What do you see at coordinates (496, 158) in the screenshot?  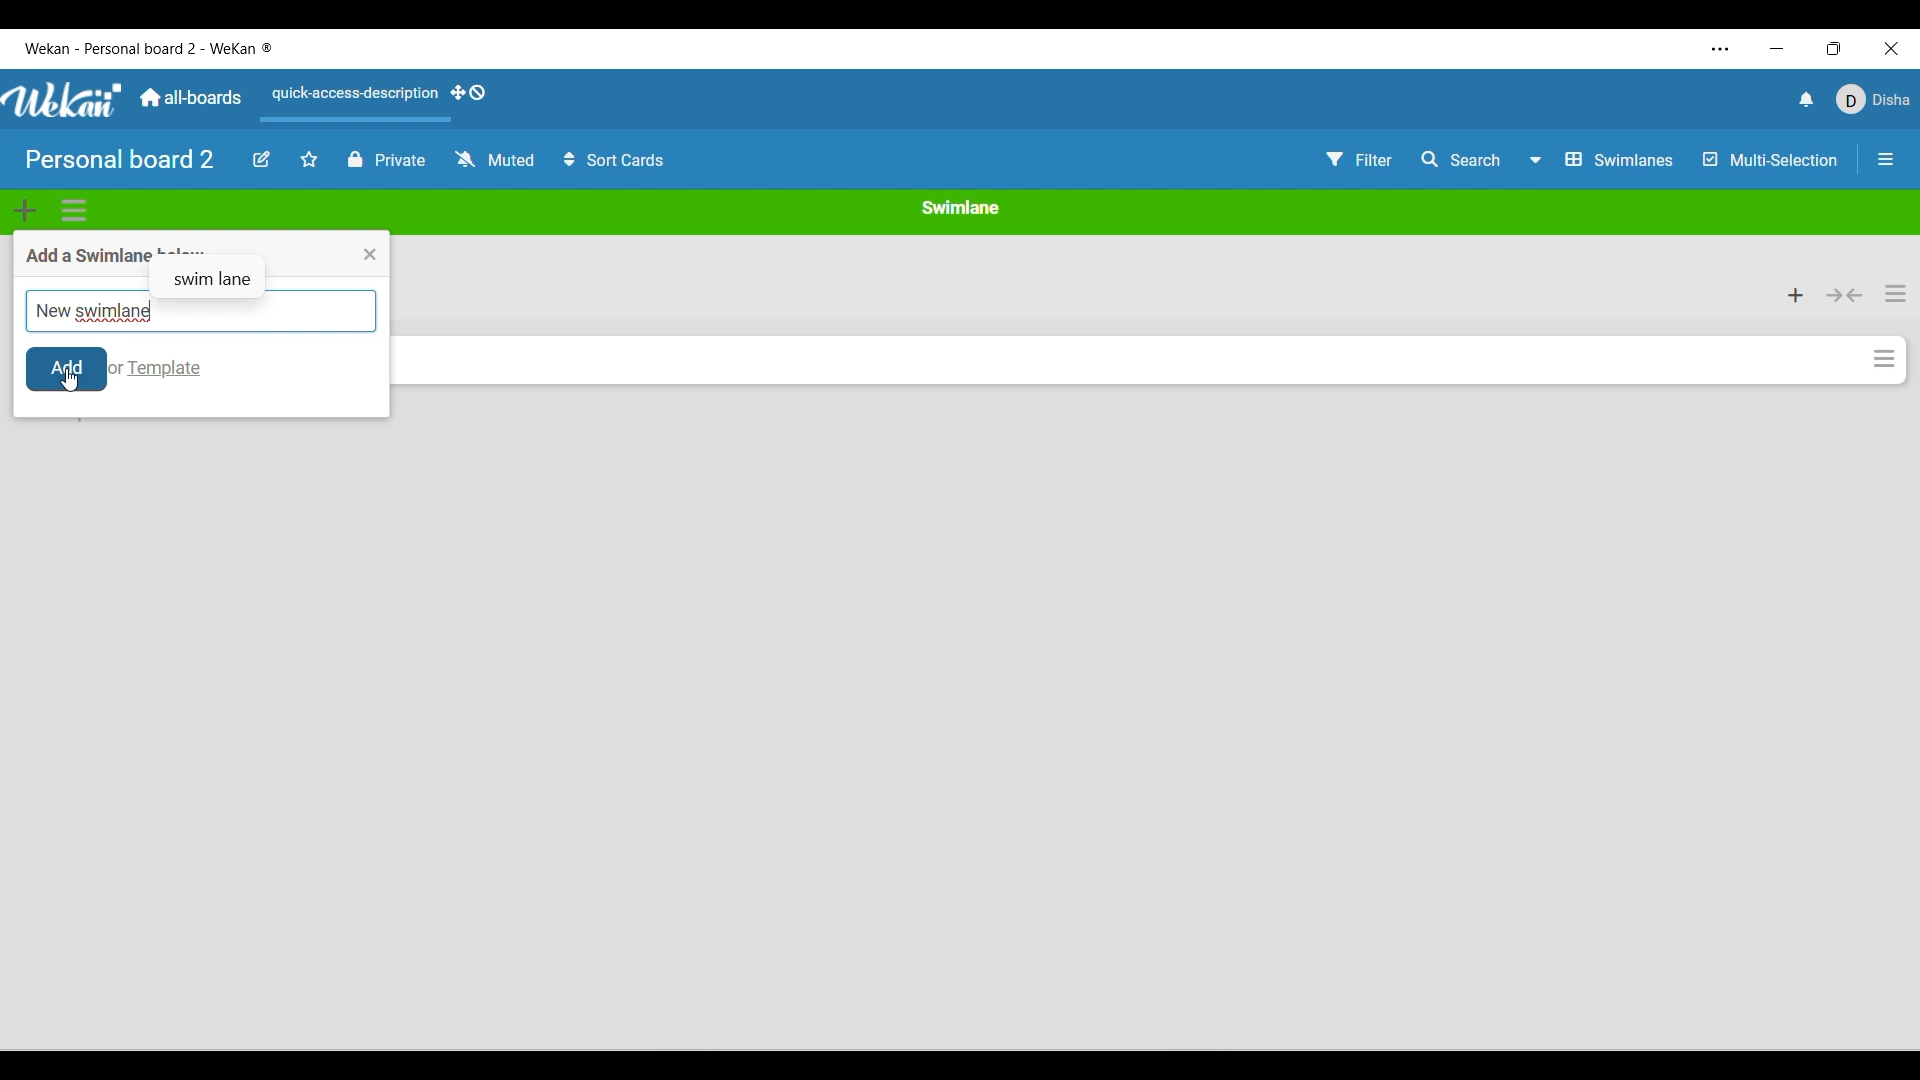 I see `Change watch options` at bounding box center [496, 158].